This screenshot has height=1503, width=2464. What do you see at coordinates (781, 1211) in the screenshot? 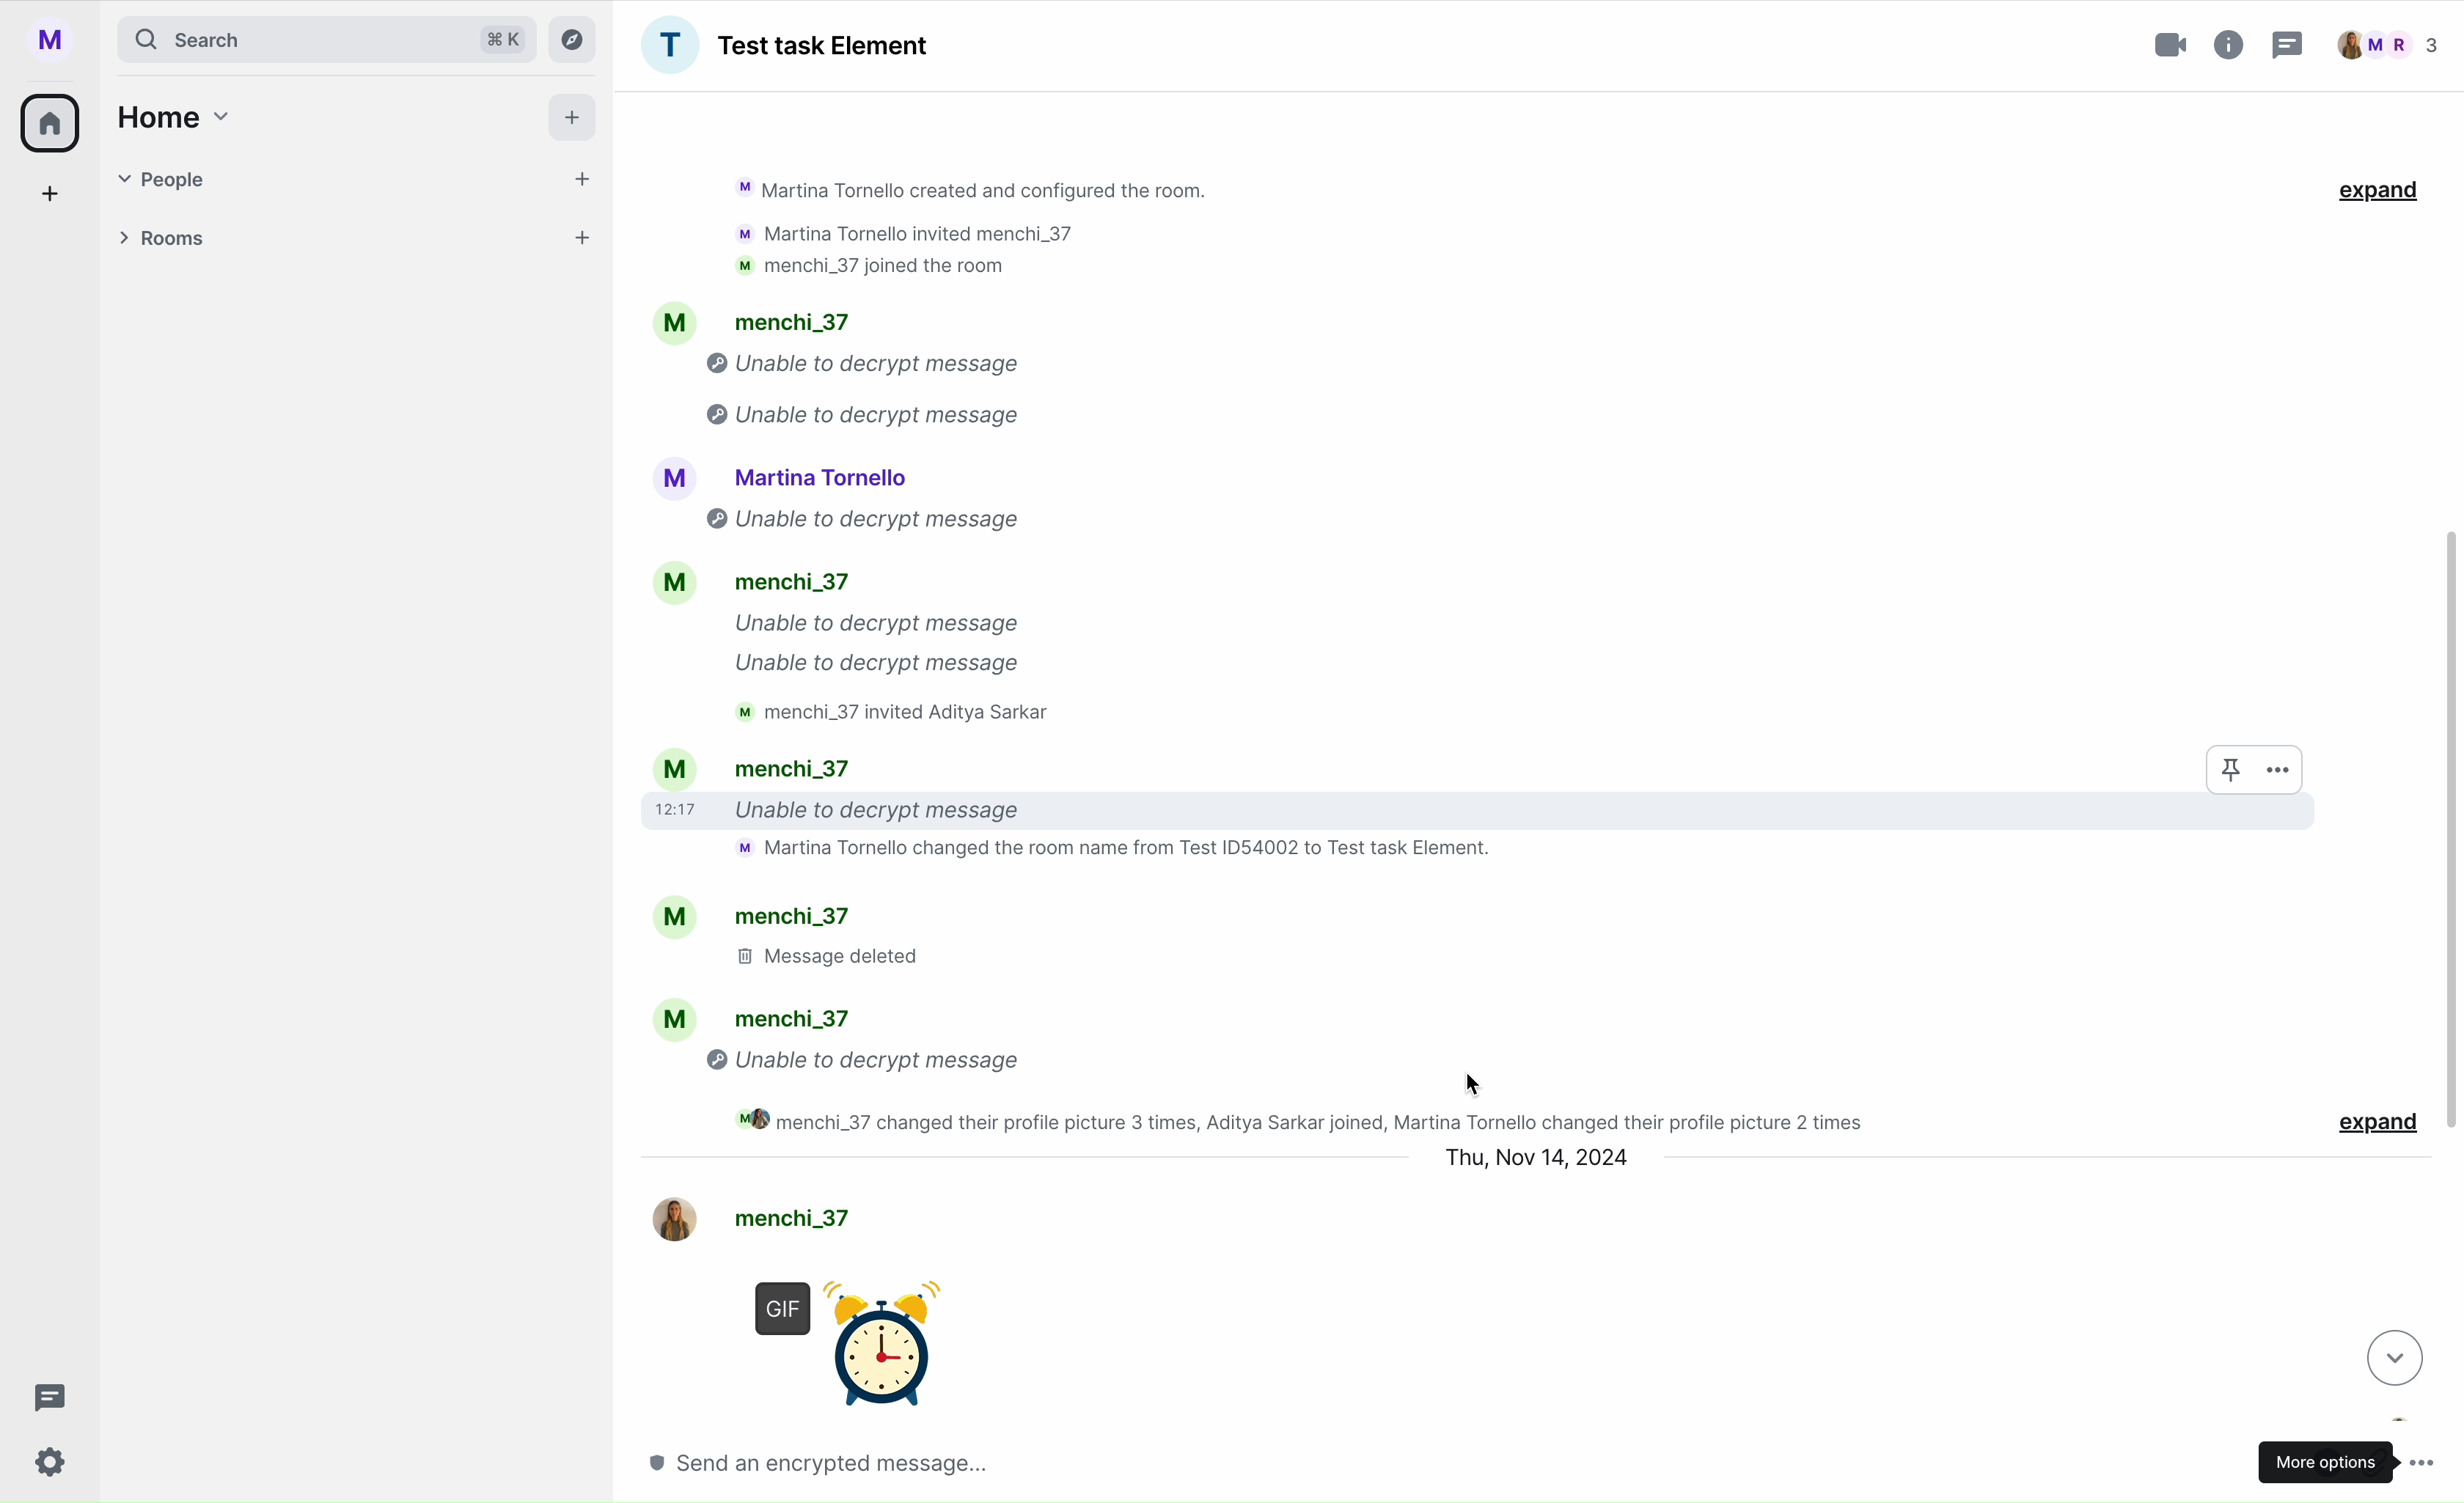
I see `menchi_37` at bounding box center [781, 1211].